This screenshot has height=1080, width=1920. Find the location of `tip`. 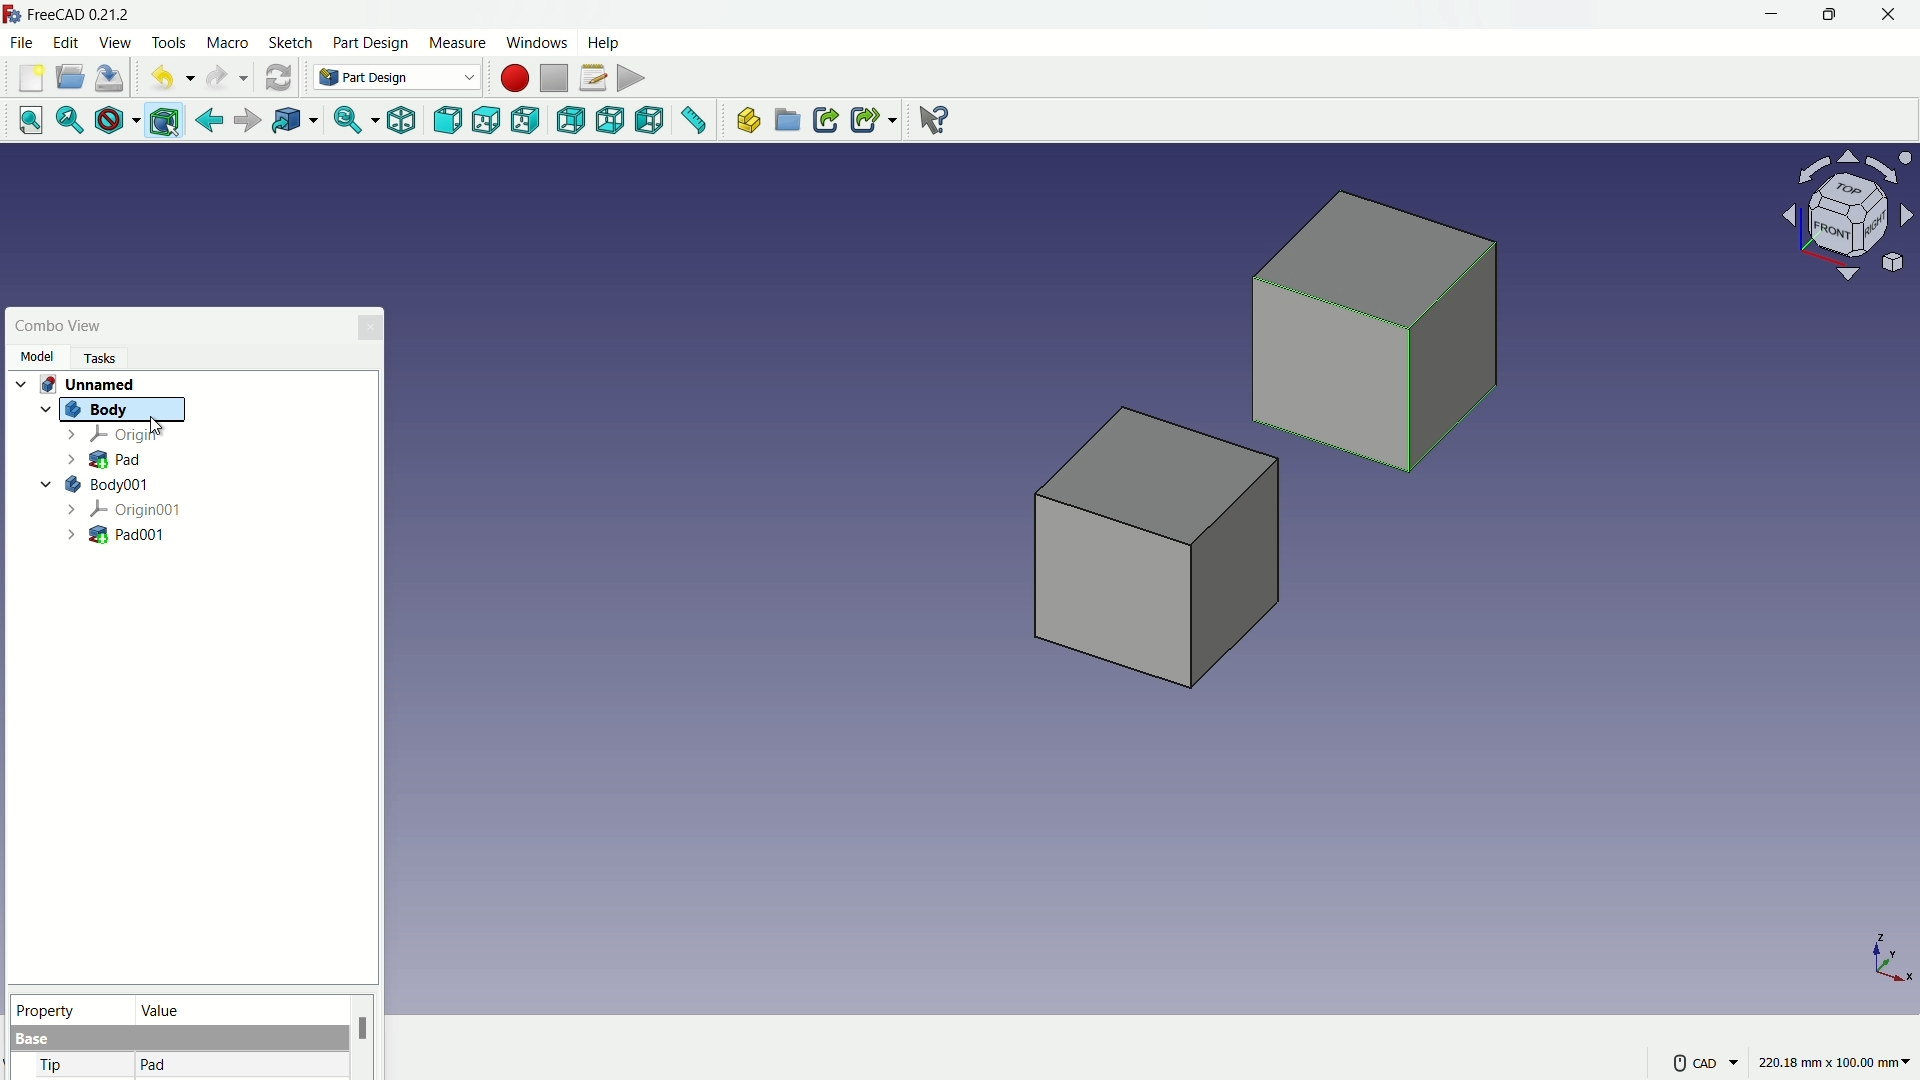

tip is located at coordinates (53, 1067).